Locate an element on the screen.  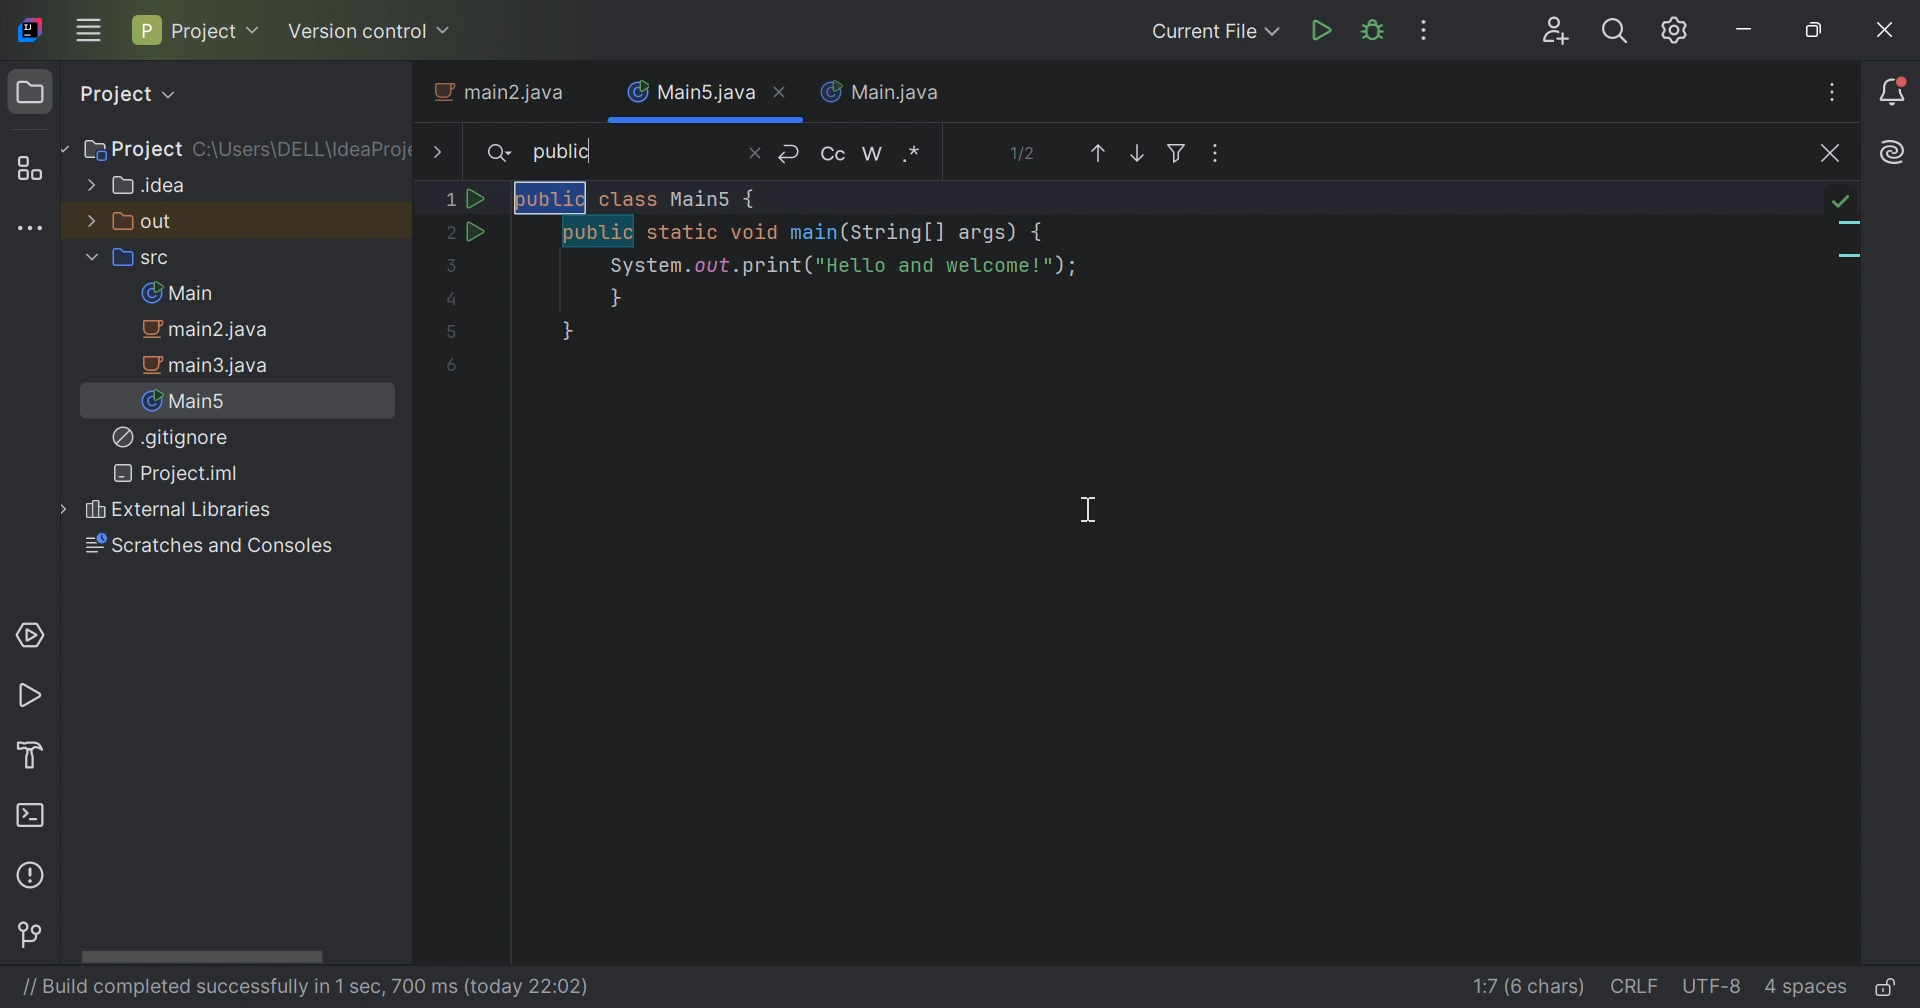
src is located at coordinates (131, 260).